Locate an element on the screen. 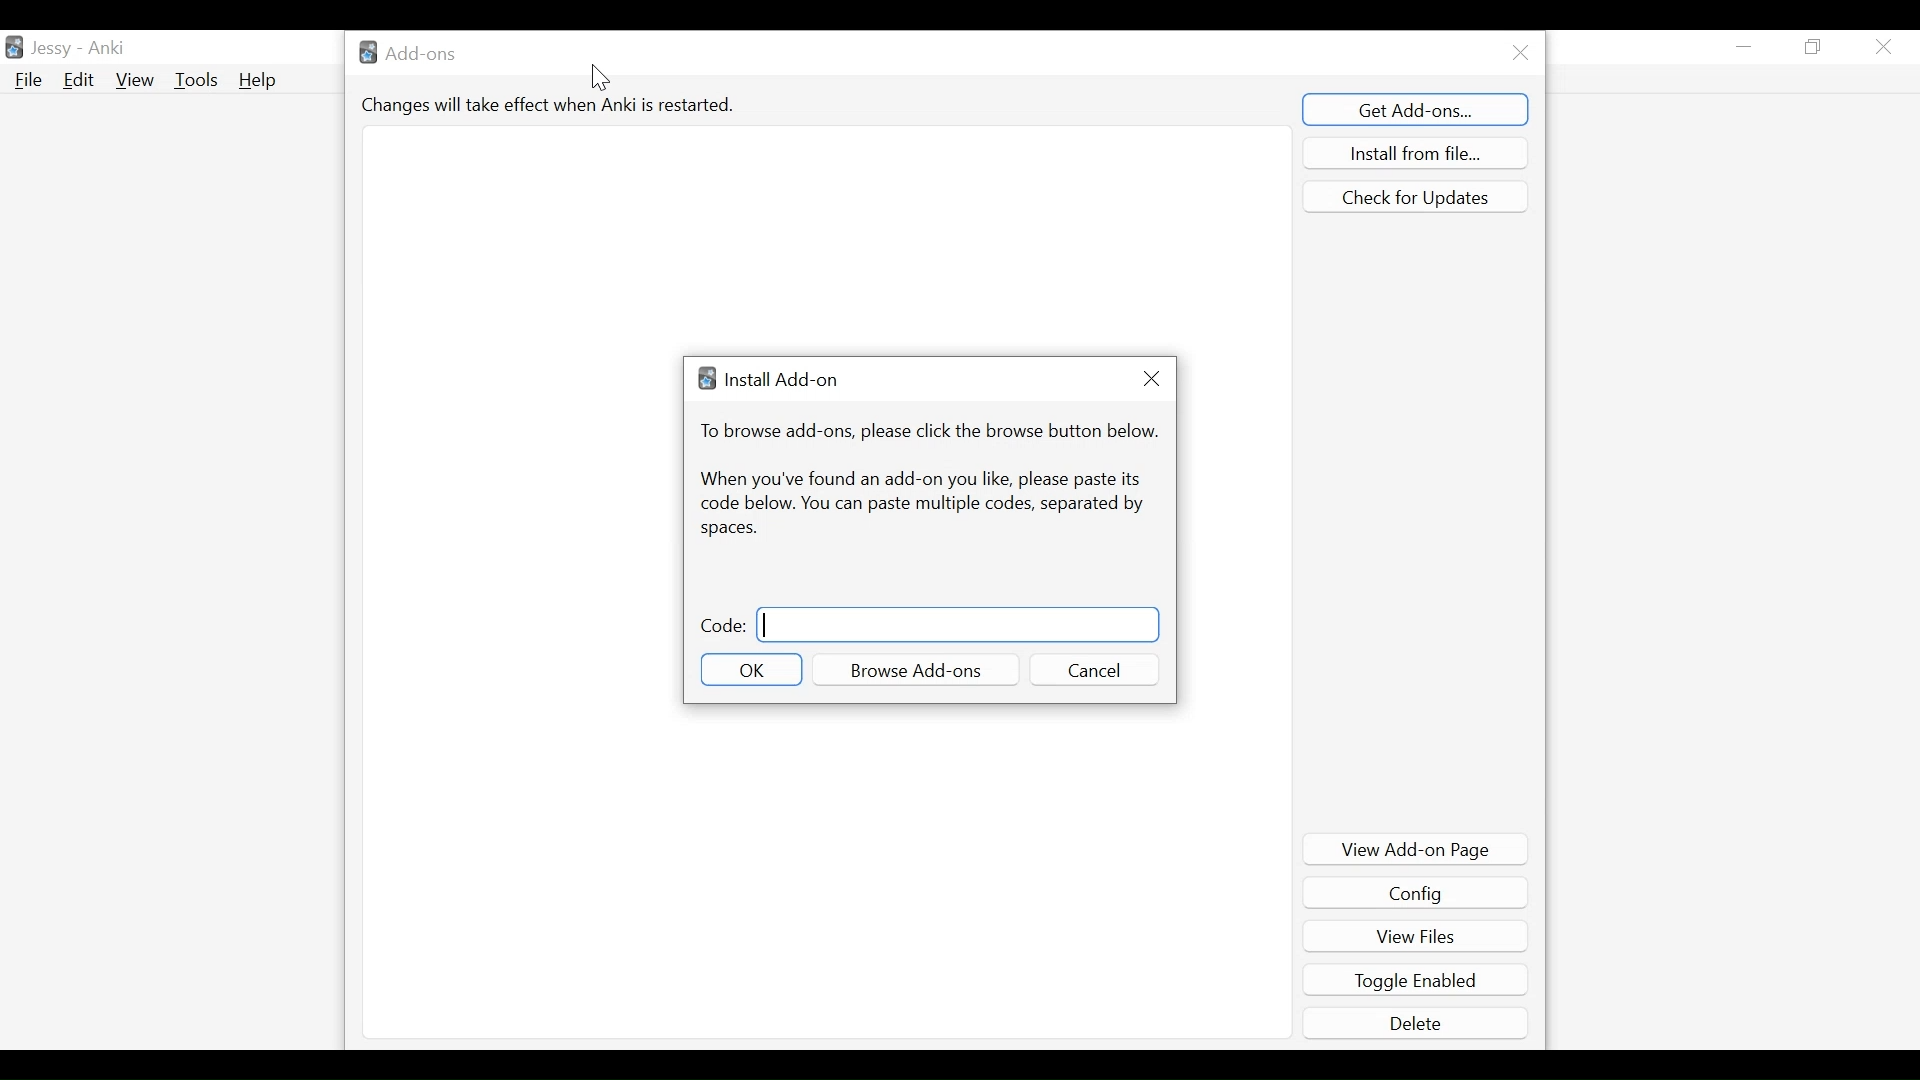  Install Add-on is located at coordinates (767, 379).